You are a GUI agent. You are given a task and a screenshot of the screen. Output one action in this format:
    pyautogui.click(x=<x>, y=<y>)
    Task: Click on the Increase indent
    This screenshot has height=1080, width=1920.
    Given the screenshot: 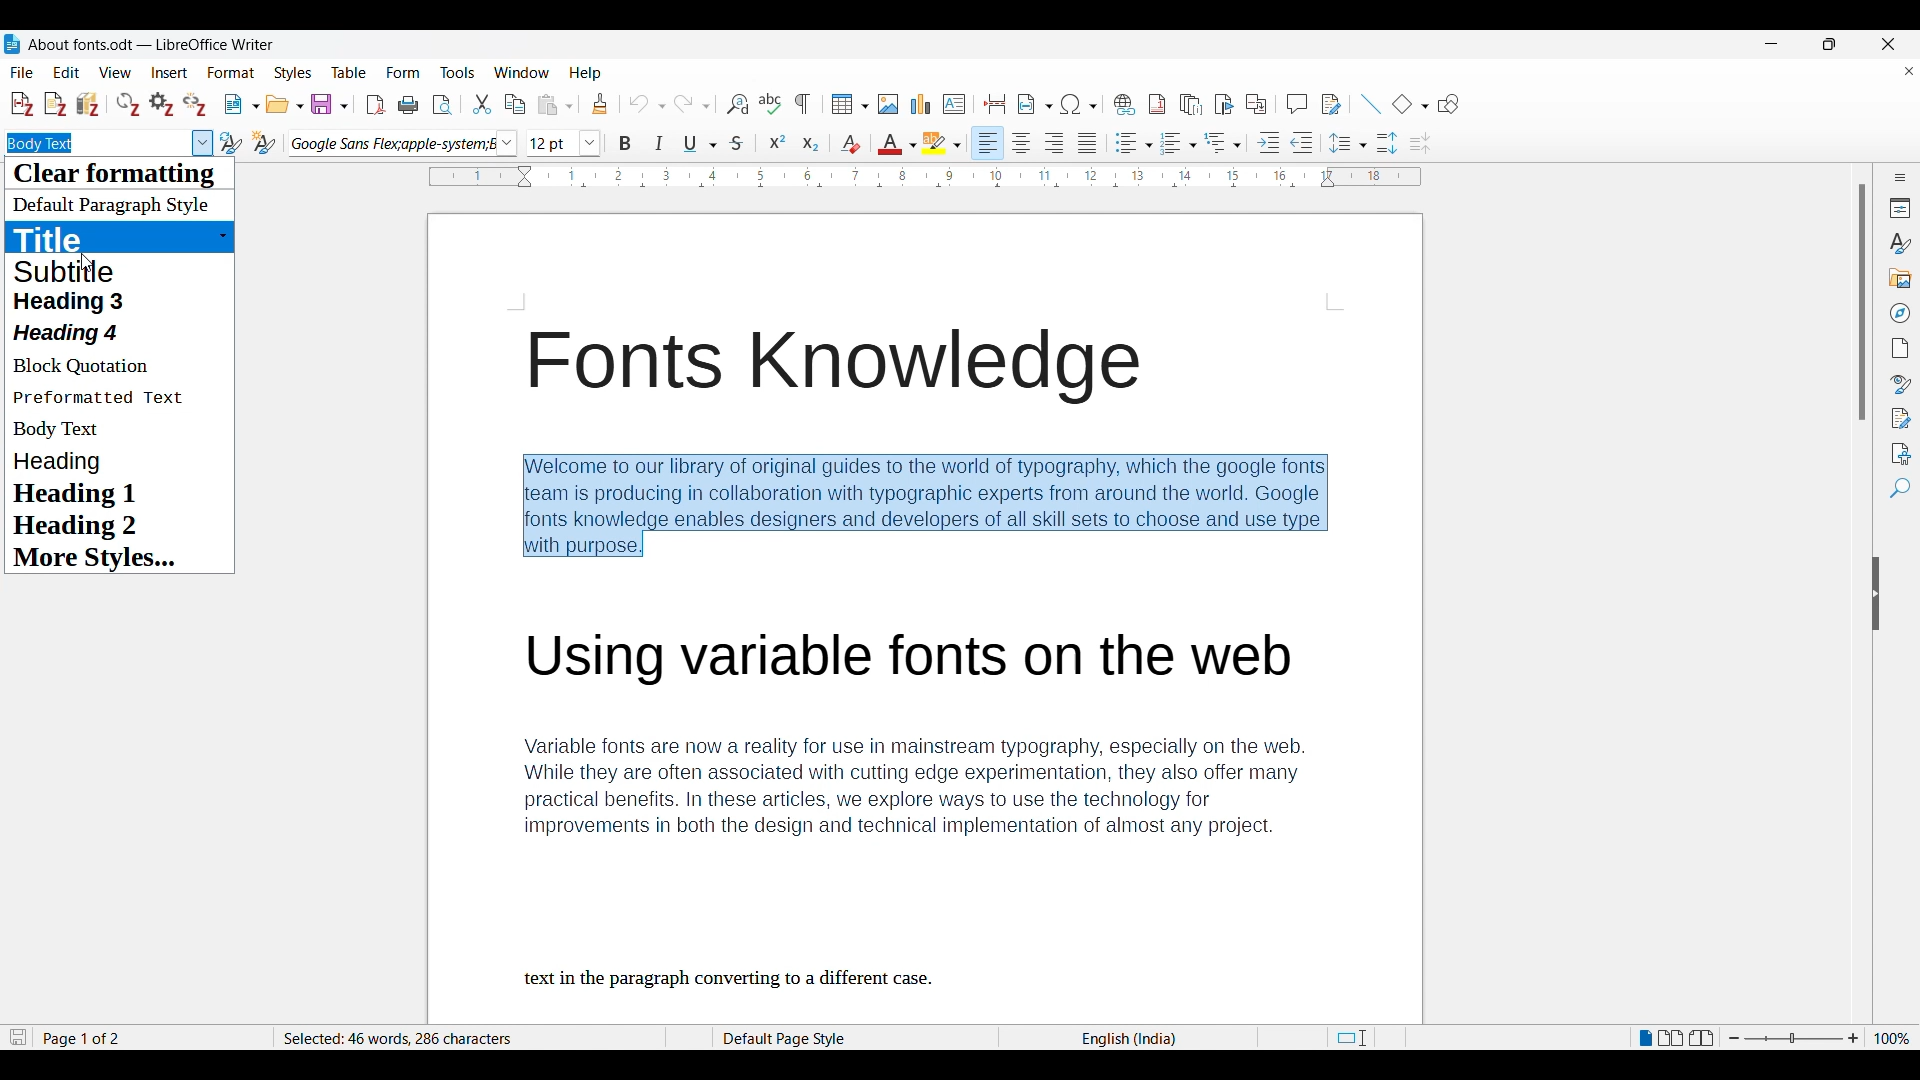 What is the action you would take?
    pyautogui.click(x=1269, y=142)
    